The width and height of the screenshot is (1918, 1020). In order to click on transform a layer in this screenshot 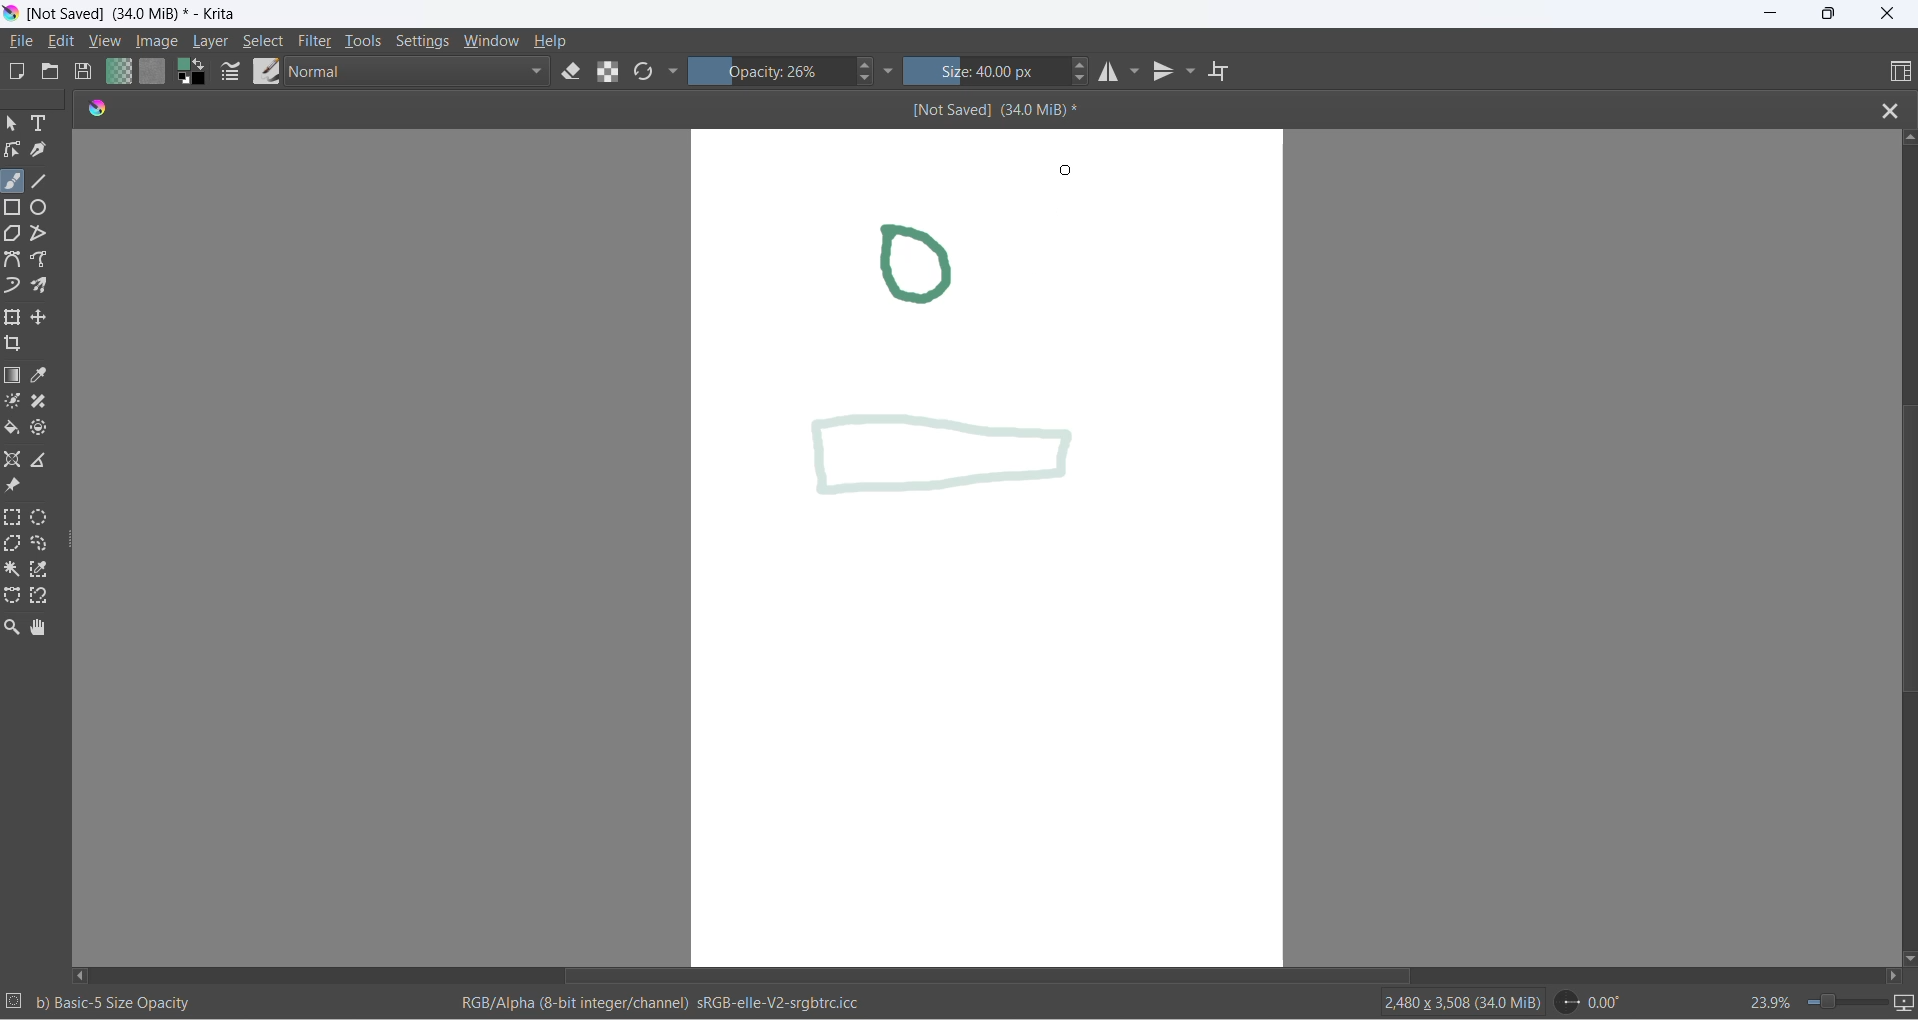, I will do `click(15, 319)`.